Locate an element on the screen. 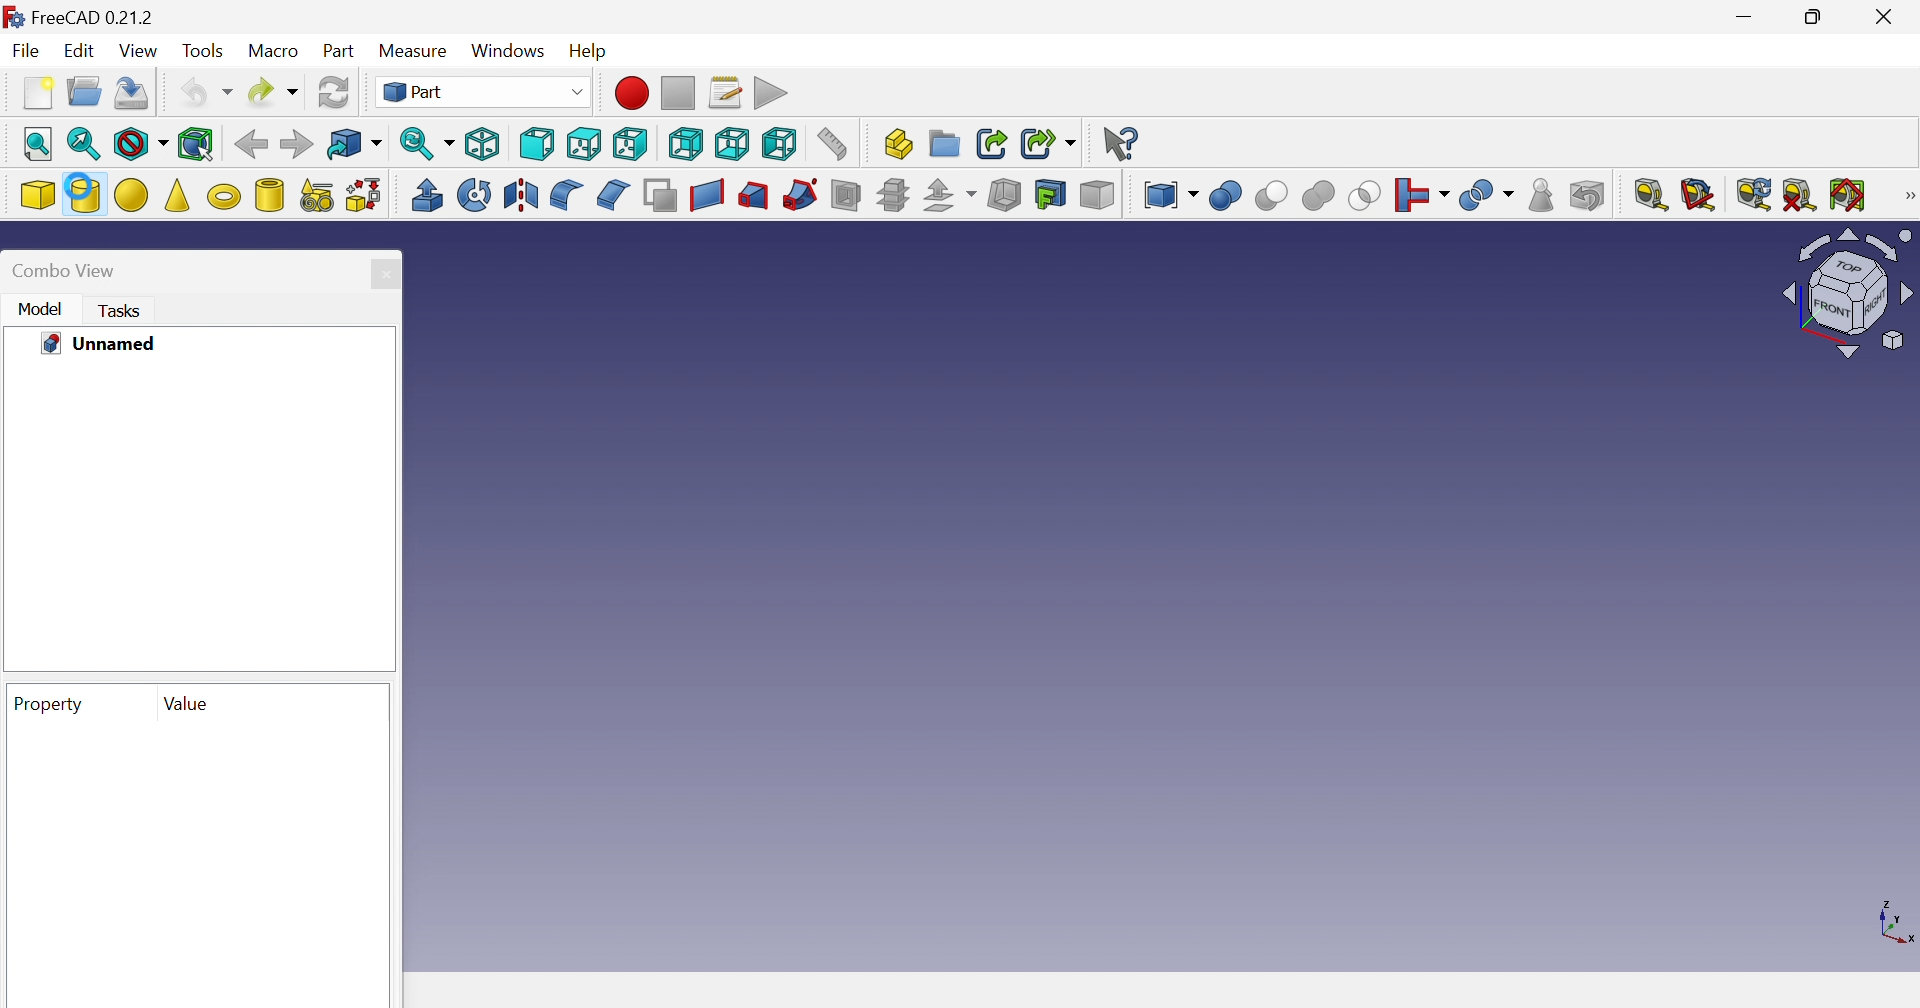 This screenshot has height=1008, width=1920. Cube is located at coordinates (36, 193).